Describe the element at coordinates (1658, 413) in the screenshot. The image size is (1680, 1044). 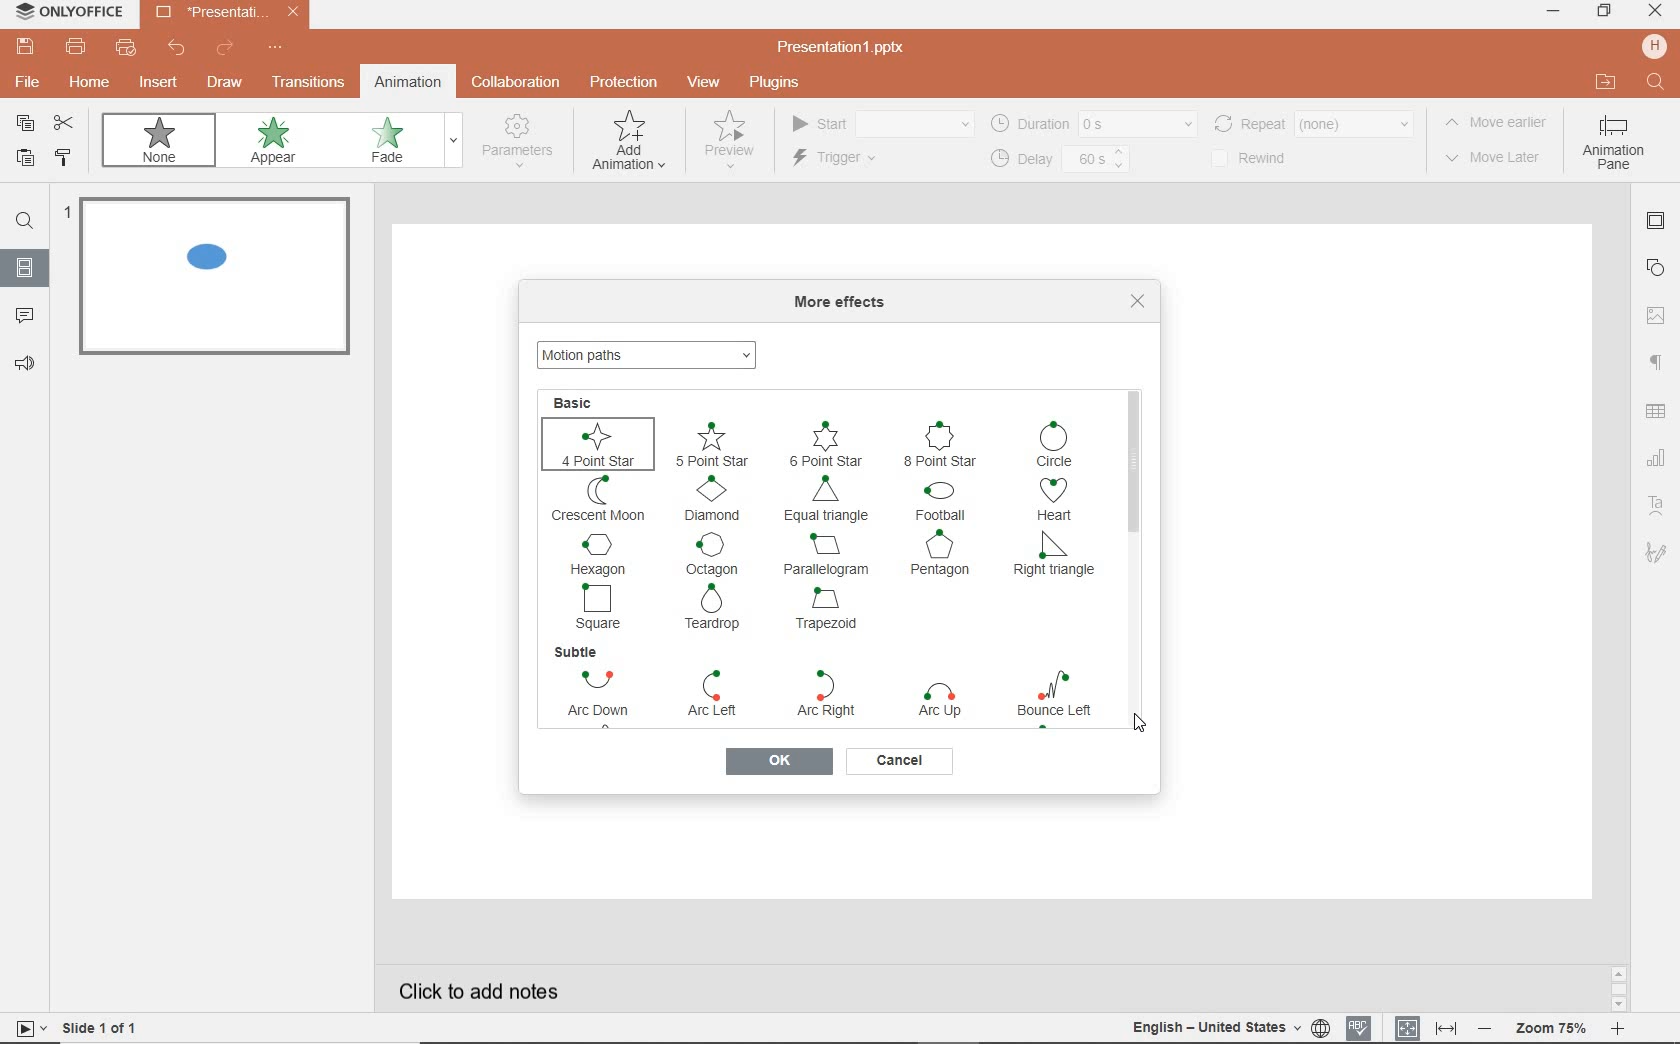
I see `table settings` at that location.